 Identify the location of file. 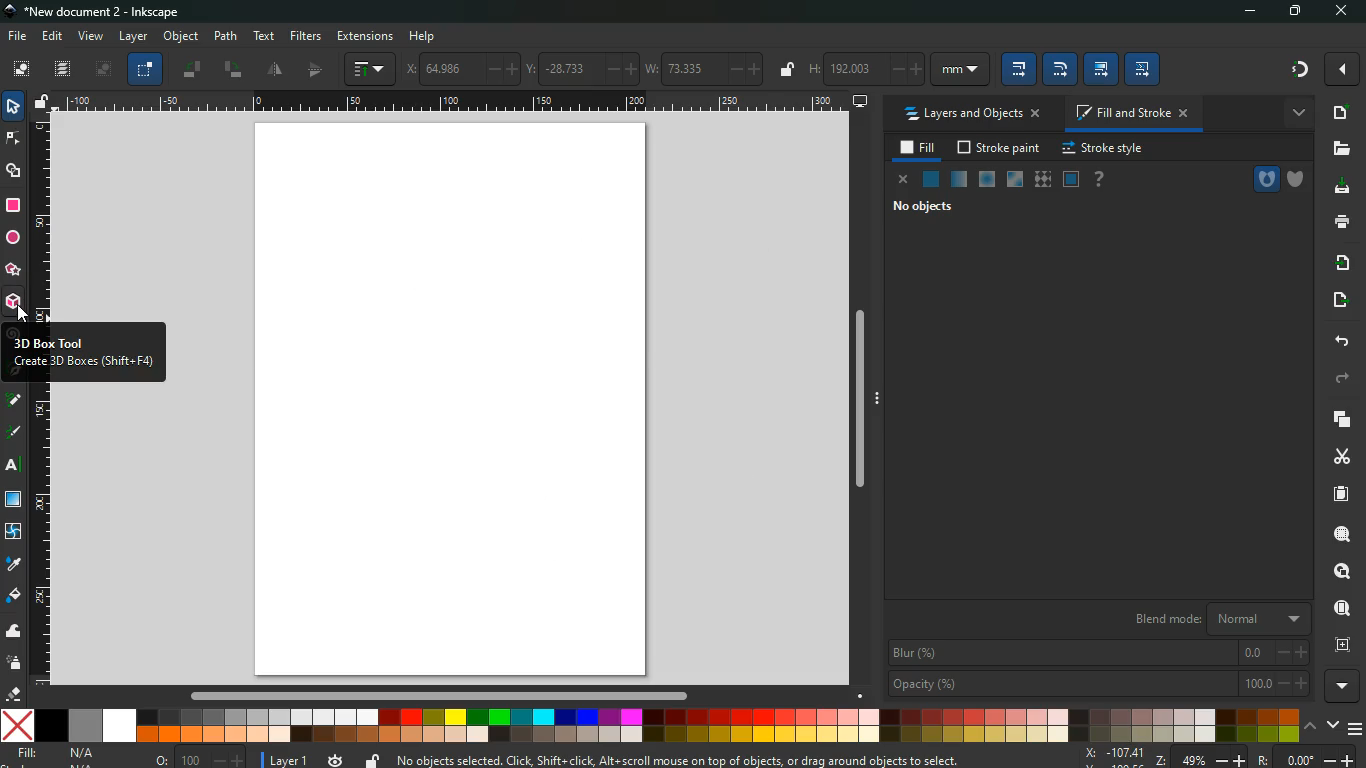
(16, 37).